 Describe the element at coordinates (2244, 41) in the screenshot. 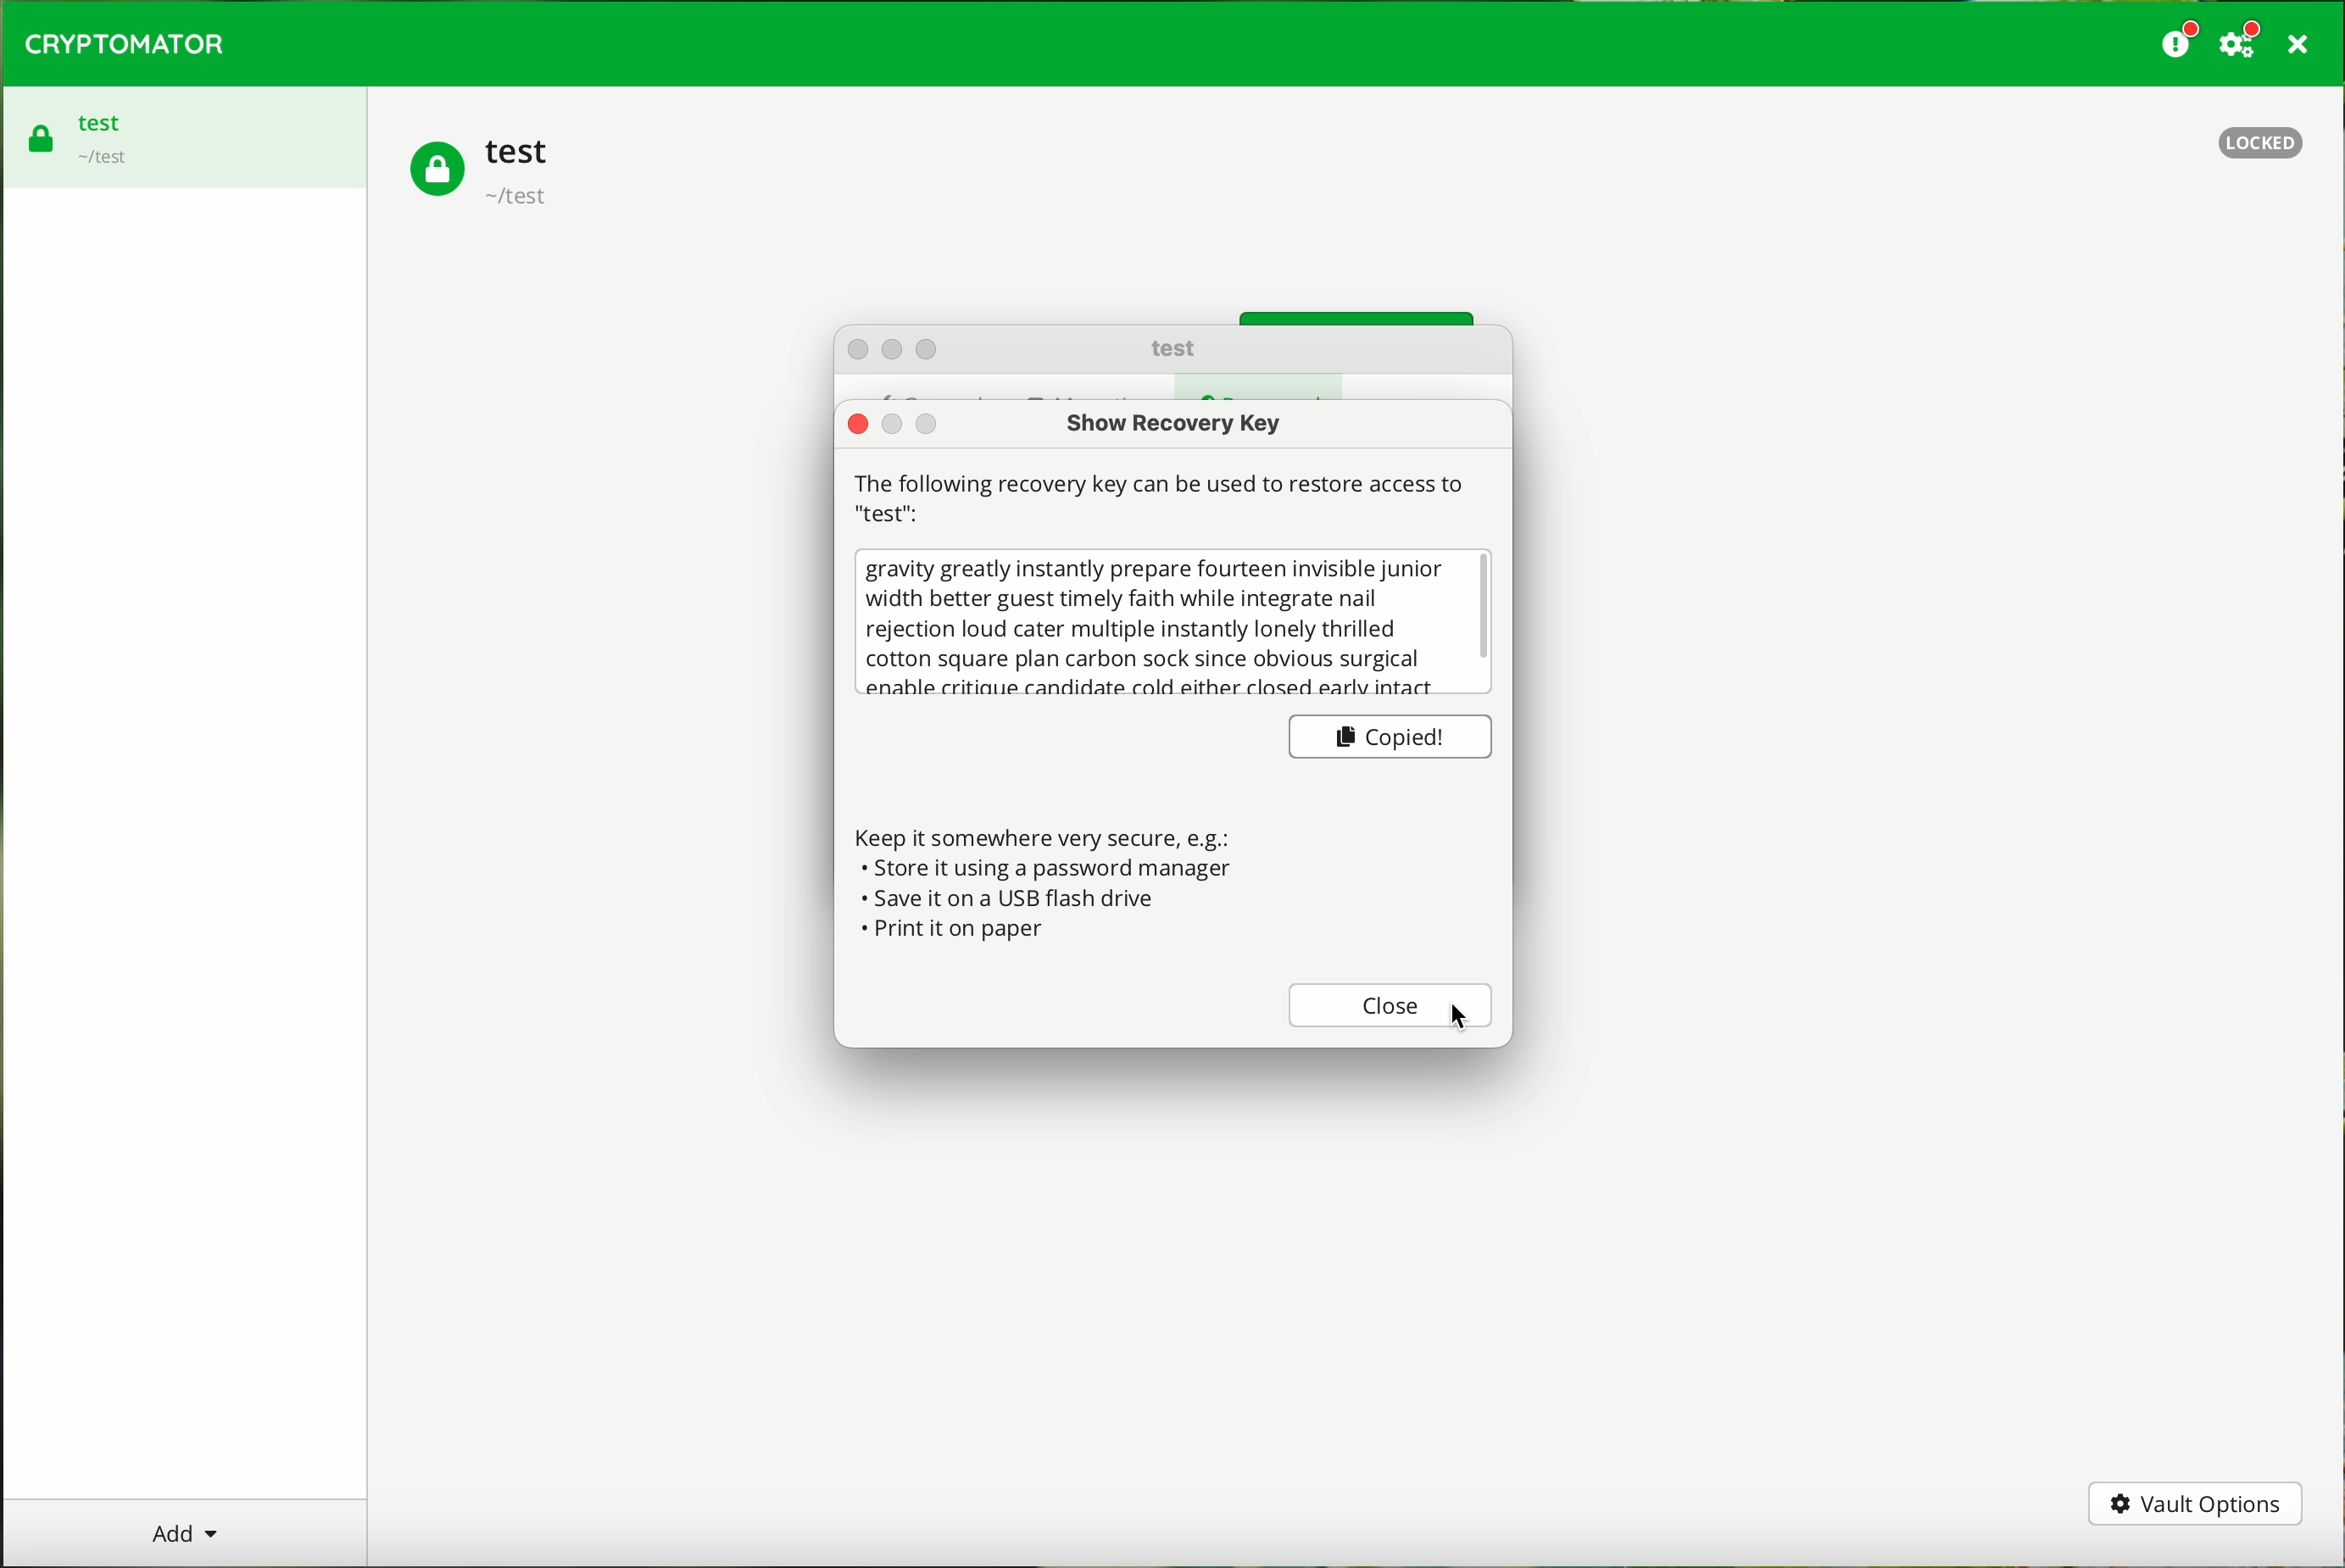

I see `settings` at that location.